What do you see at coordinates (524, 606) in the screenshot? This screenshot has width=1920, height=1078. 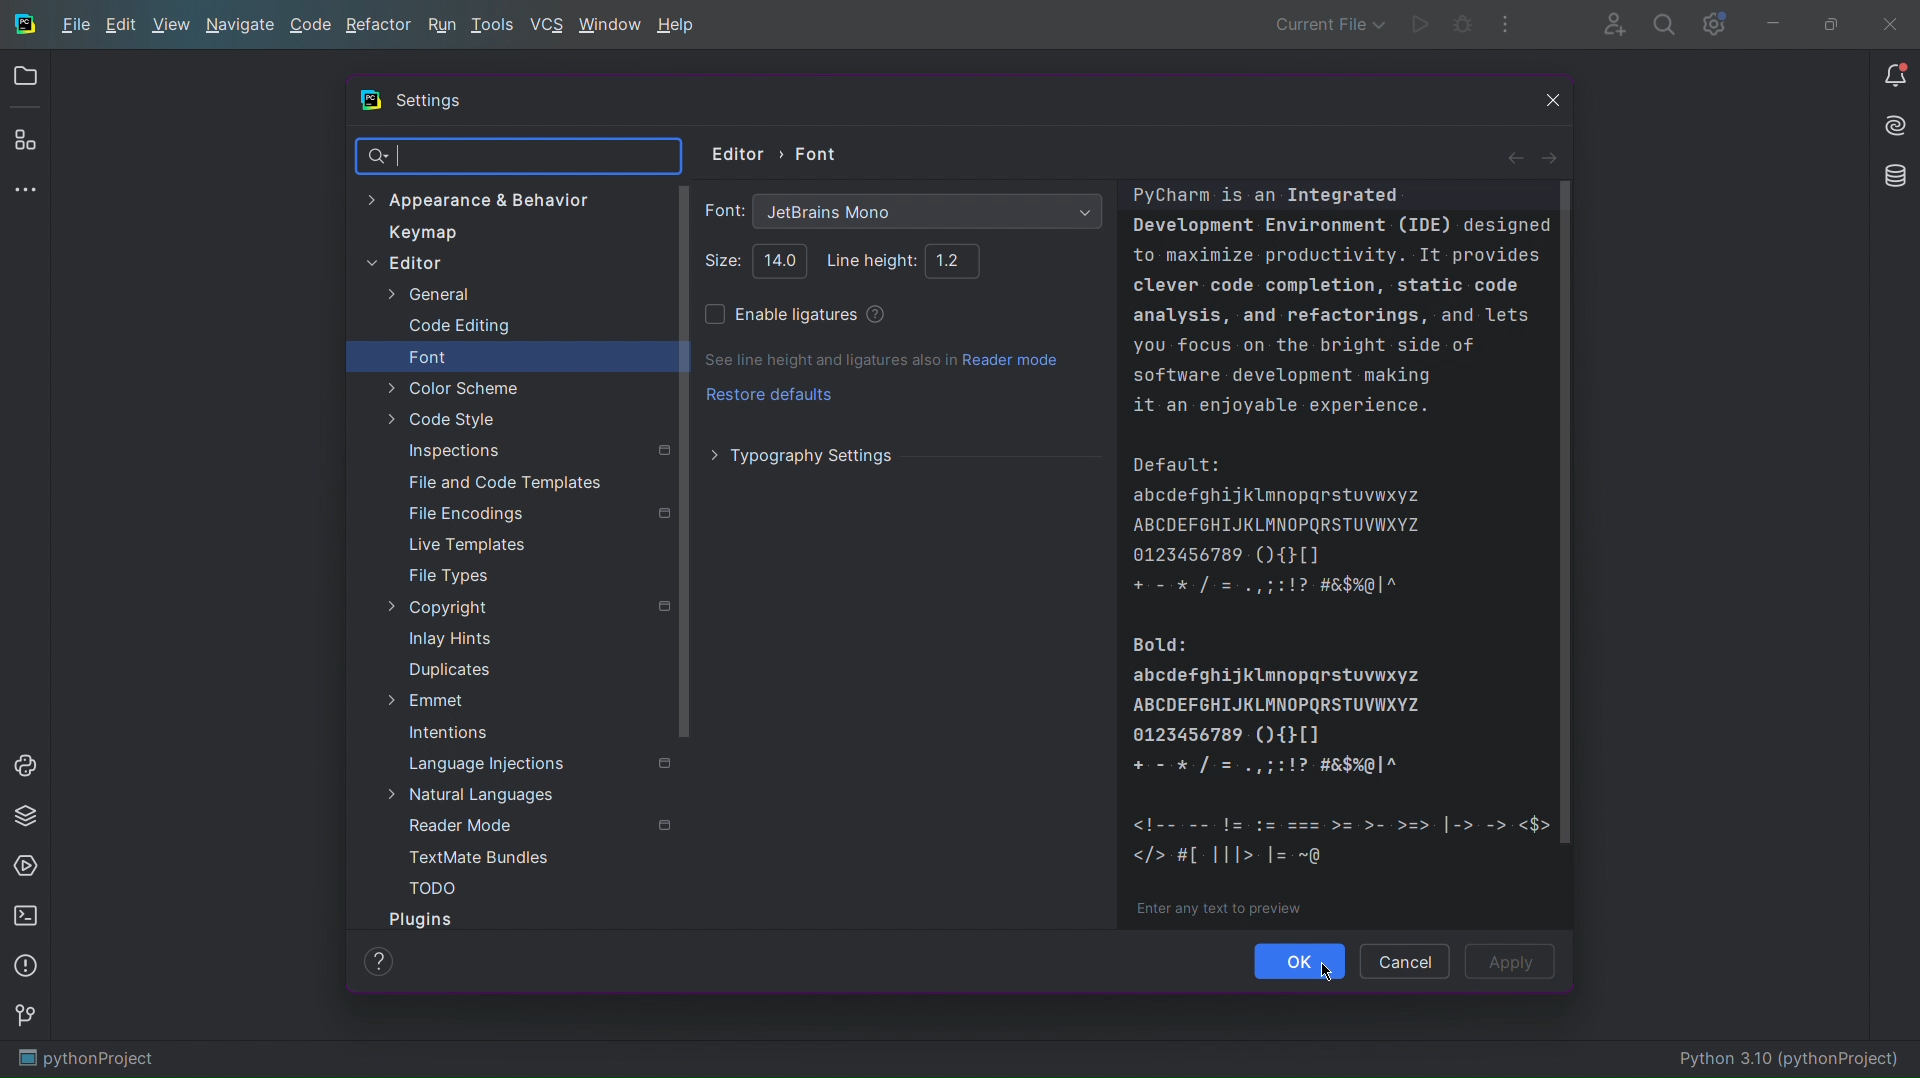 I see `Copyright` at bounding box center [524, 606].